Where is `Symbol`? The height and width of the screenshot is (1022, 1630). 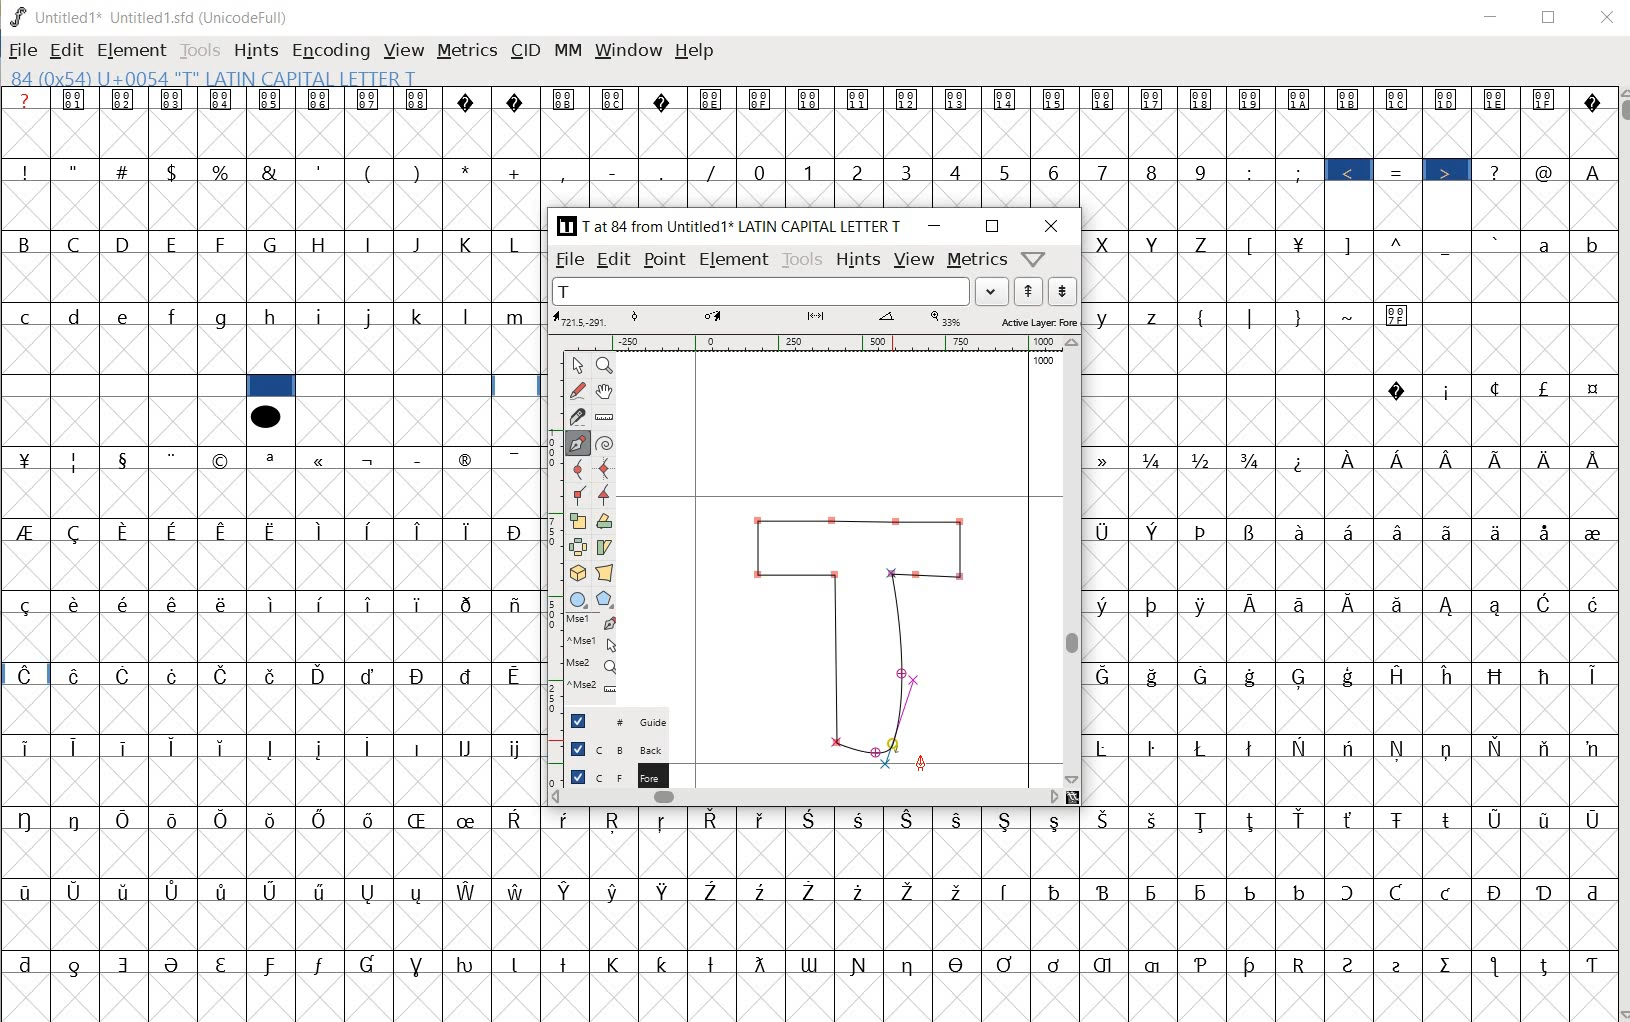 Symbol is located at coordinates (1448, 605).